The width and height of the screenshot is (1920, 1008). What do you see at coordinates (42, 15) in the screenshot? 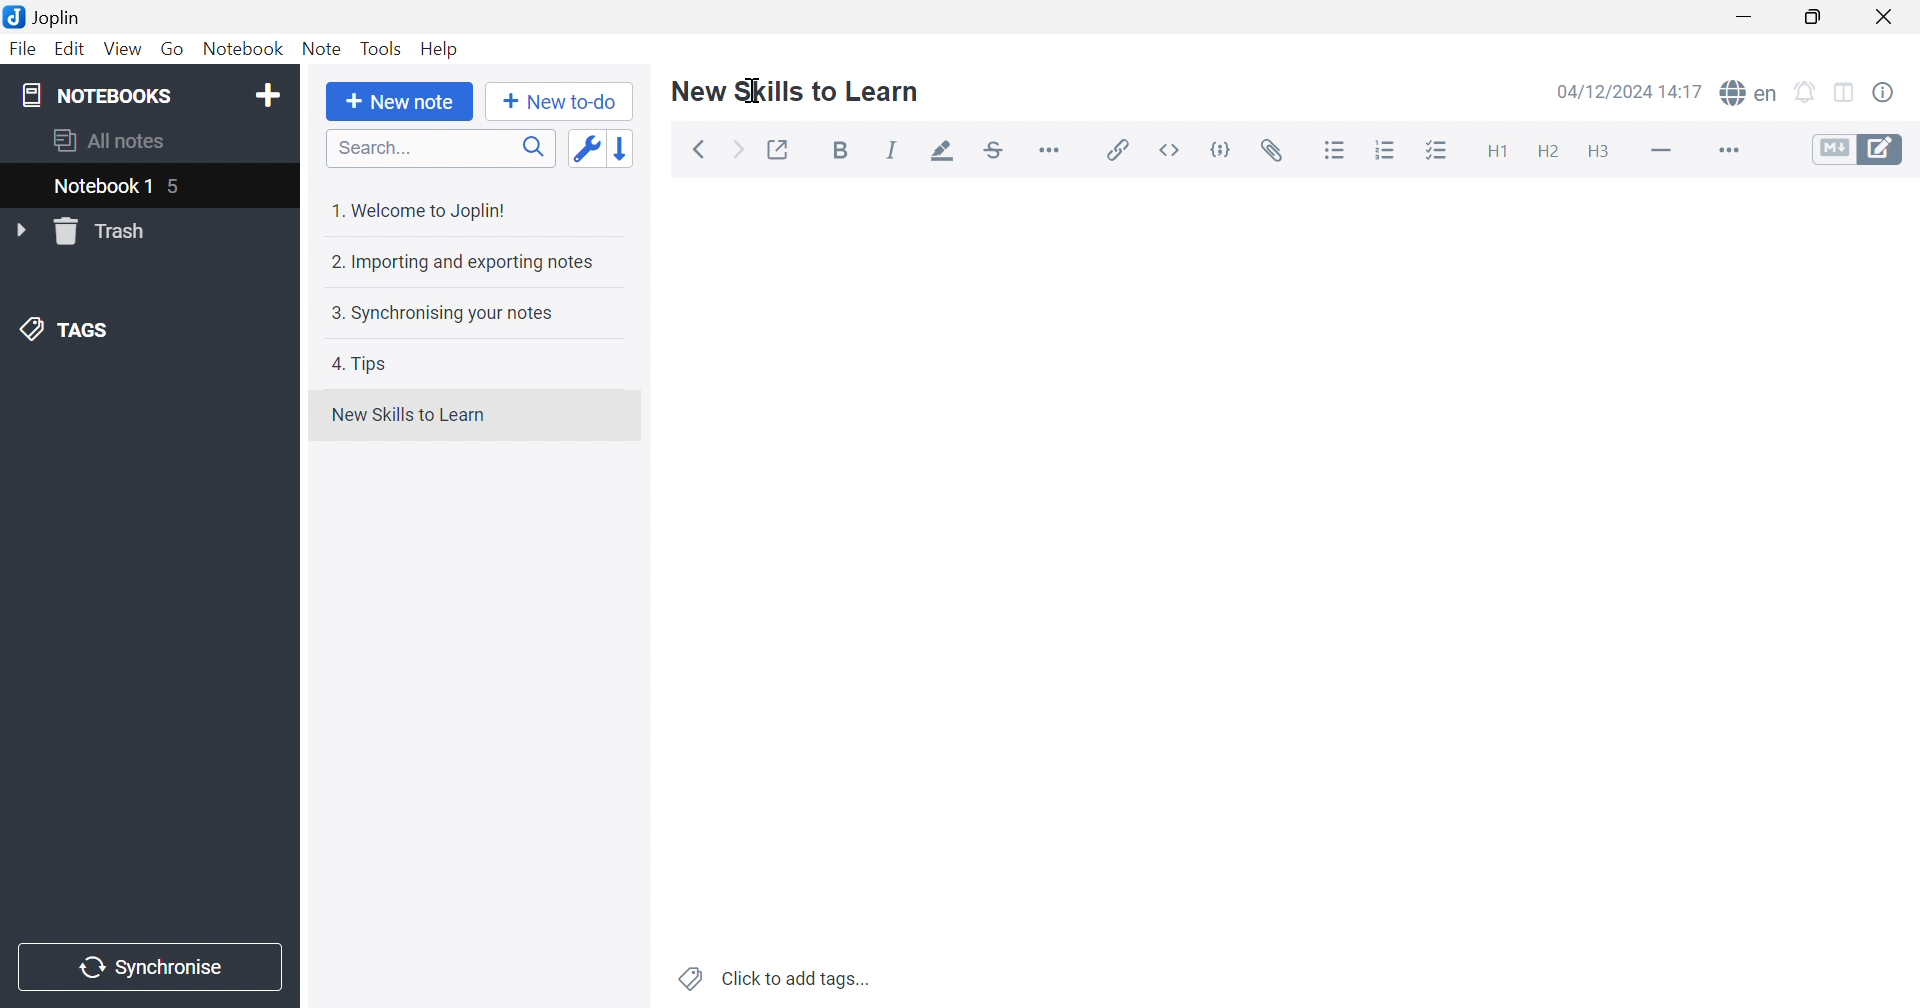
I see `Joplin` at bounding box center [42, 15].